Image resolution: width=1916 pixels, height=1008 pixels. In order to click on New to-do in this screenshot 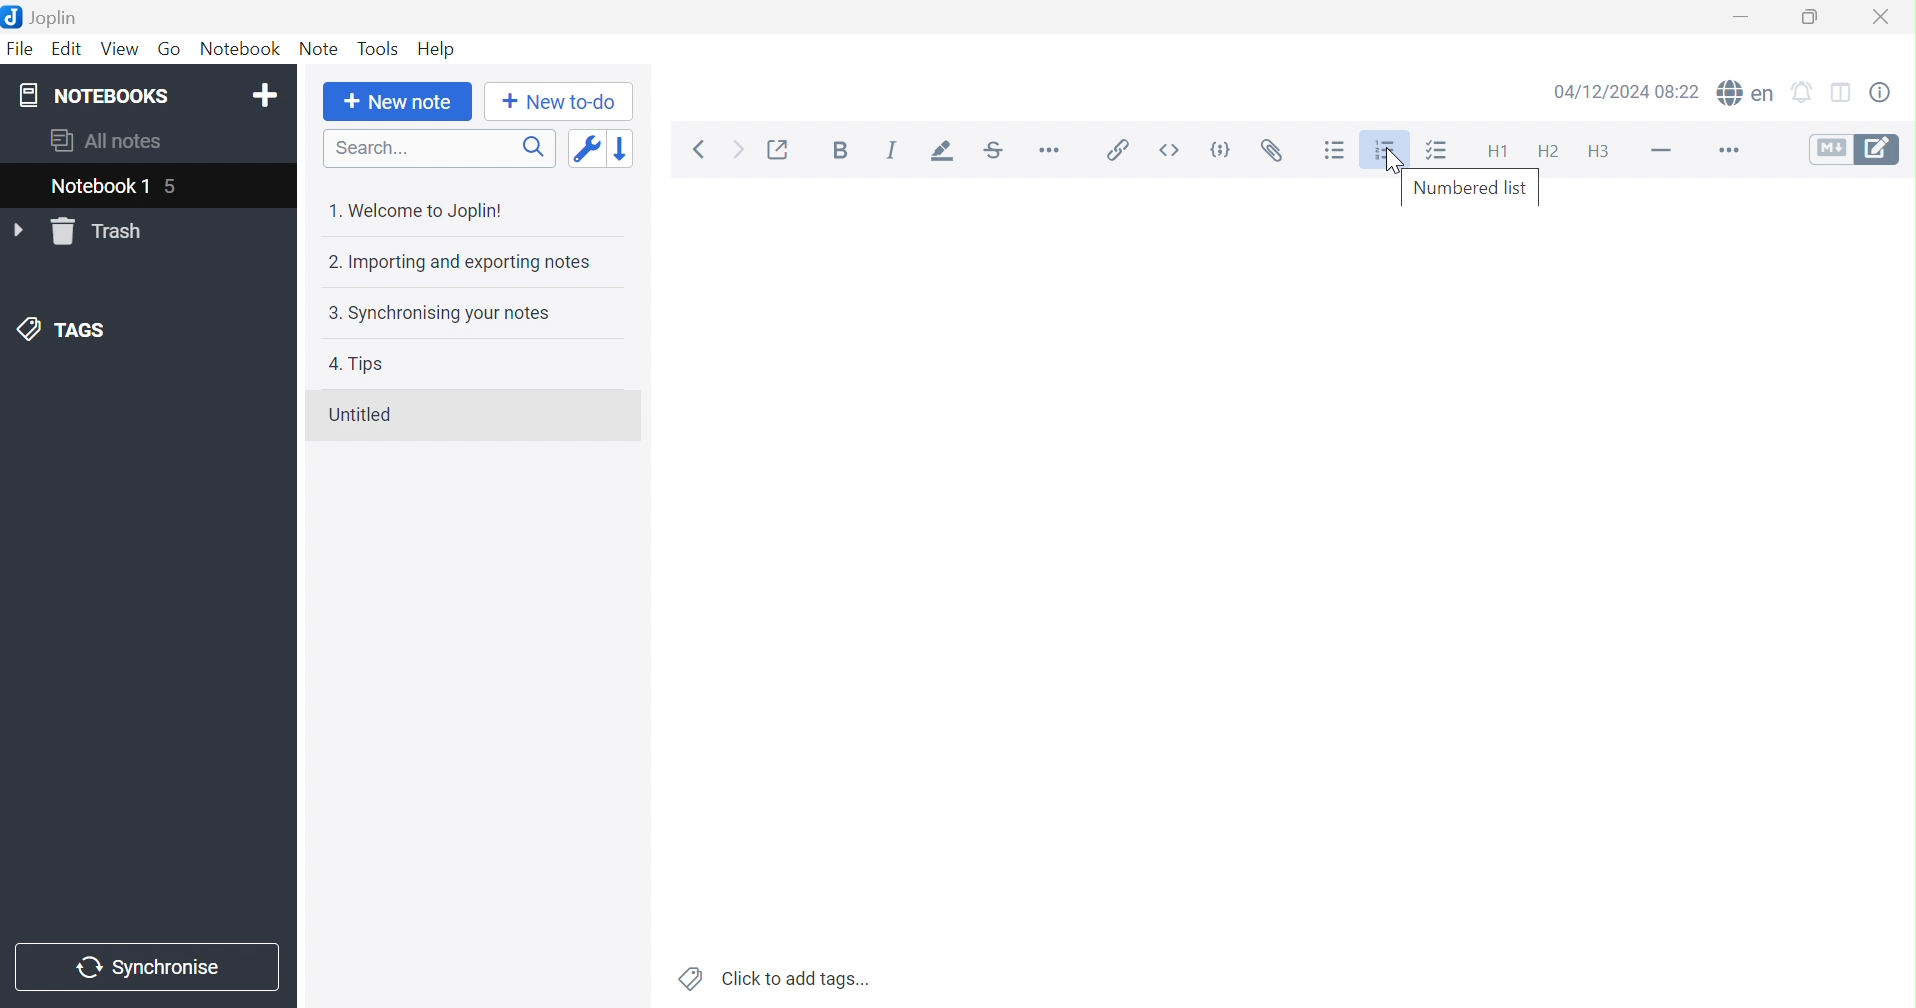, I will do `click(556, 102)`.